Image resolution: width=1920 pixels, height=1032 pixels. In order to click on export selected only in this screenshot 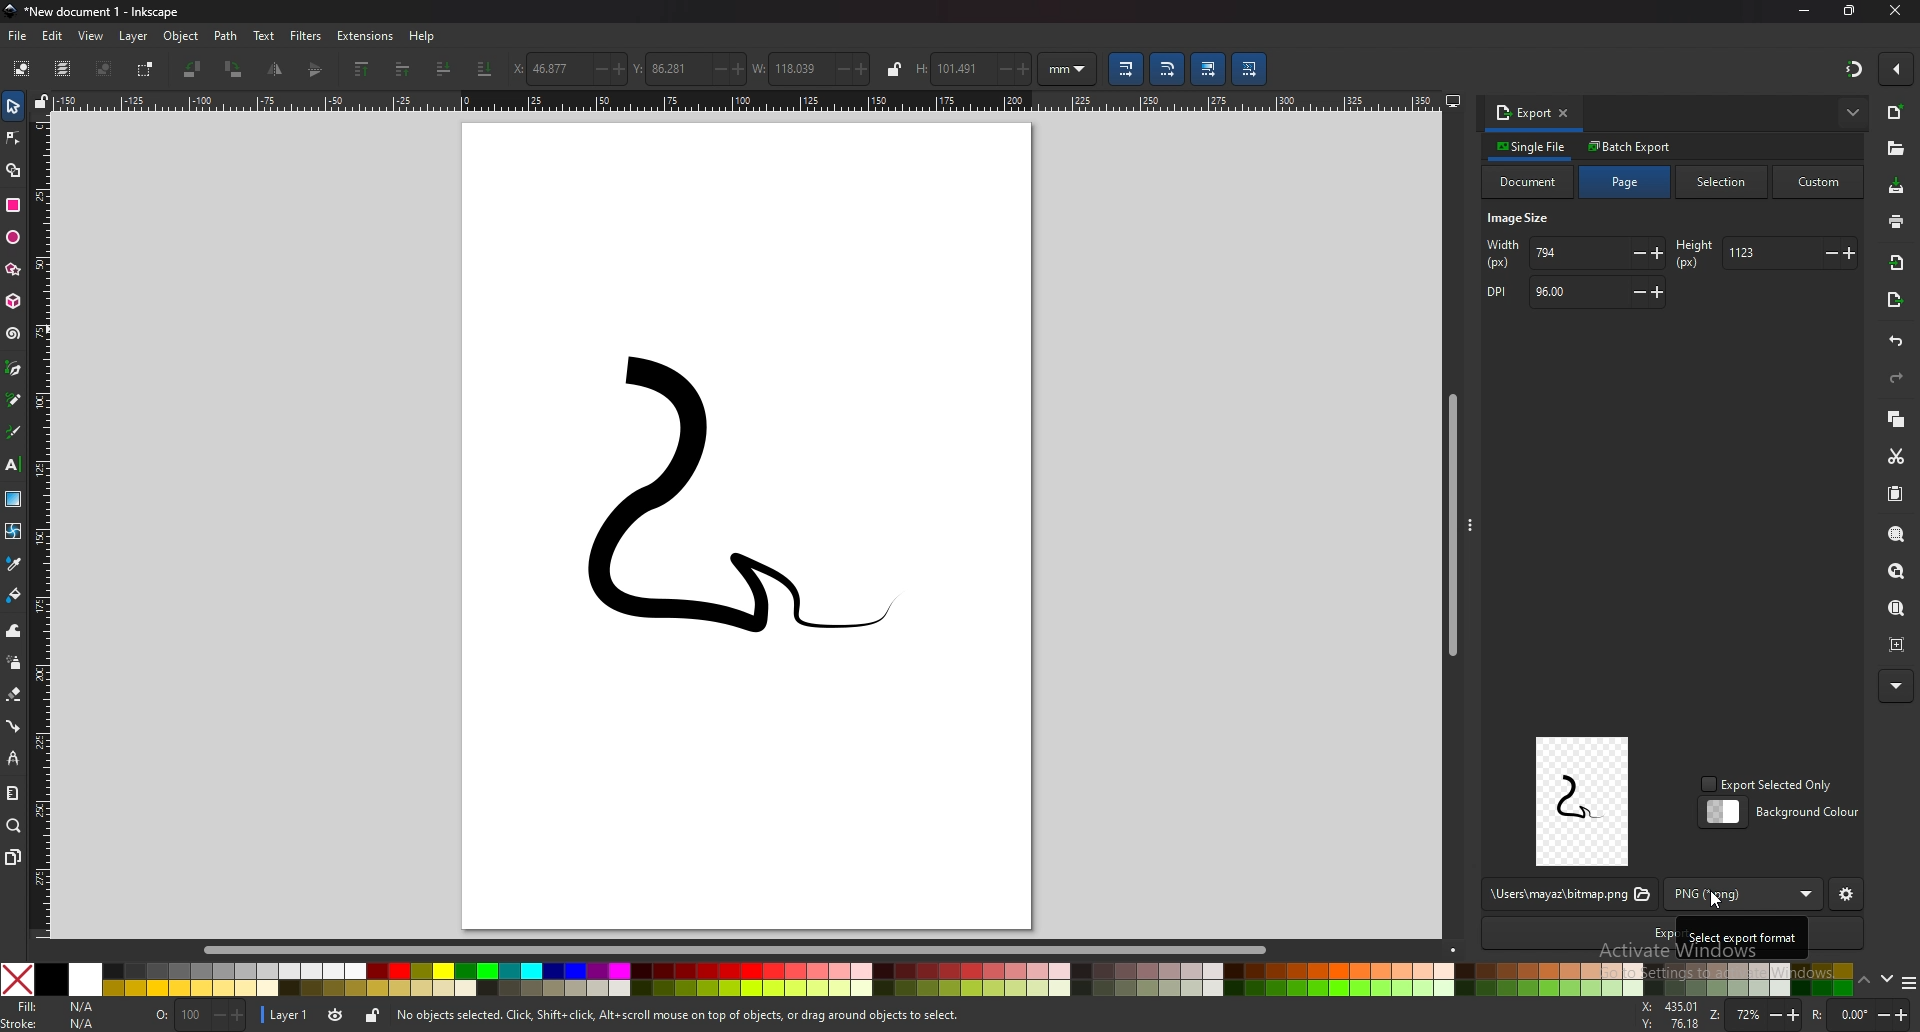, I will do `click(1770, 785)`.